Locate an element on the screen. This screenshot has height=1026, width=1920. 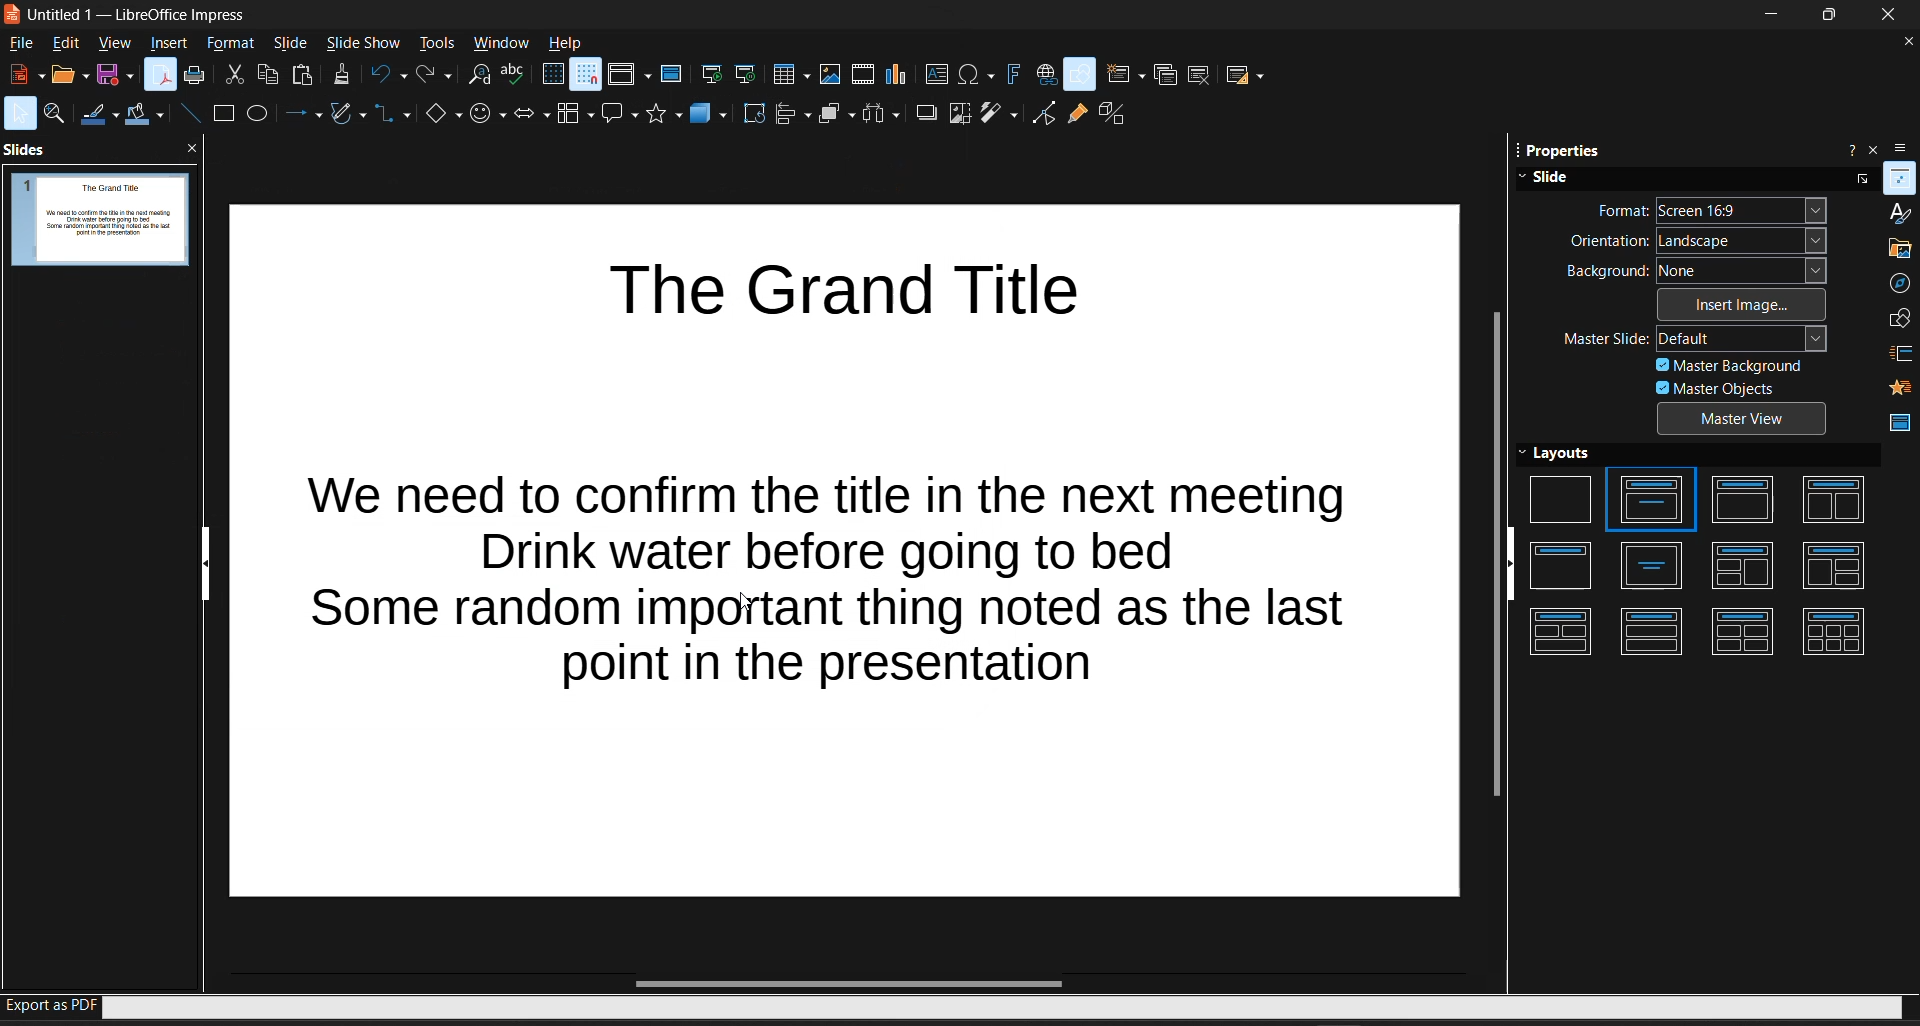
format is located at coordinates (233, 43).